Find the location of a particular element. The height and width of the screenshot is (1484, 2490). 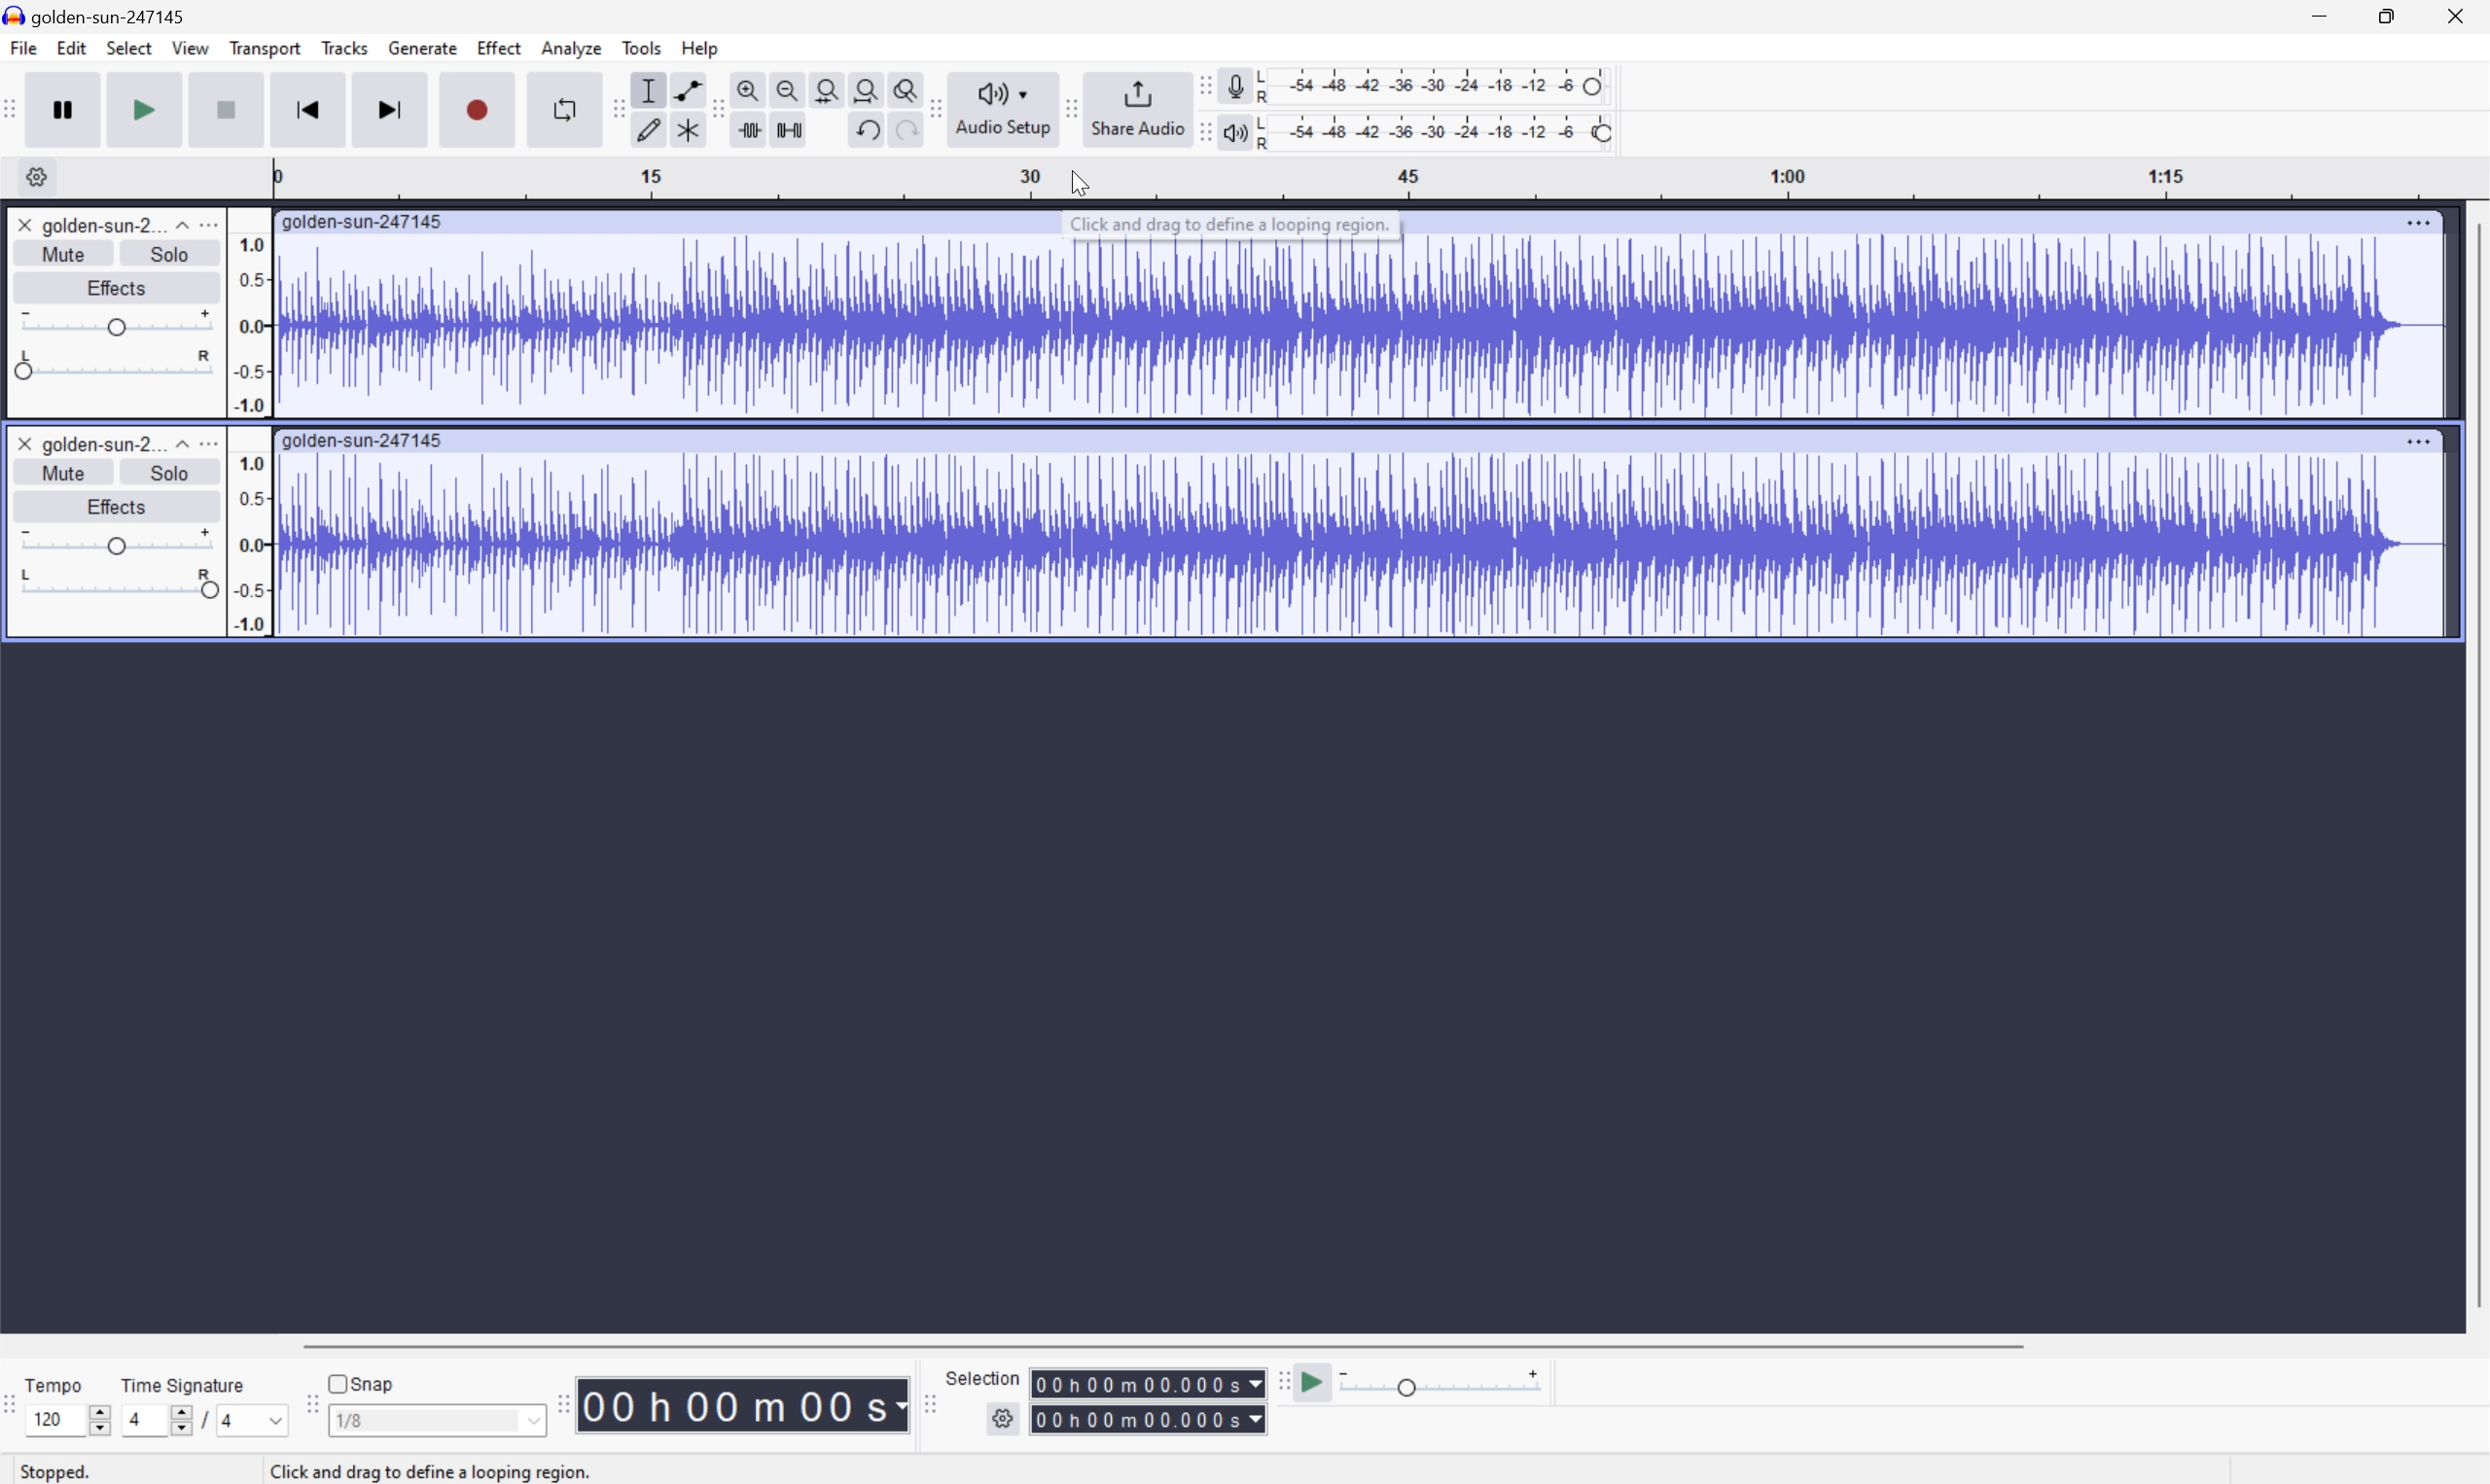

4 is located at coordinates (136, 1417).